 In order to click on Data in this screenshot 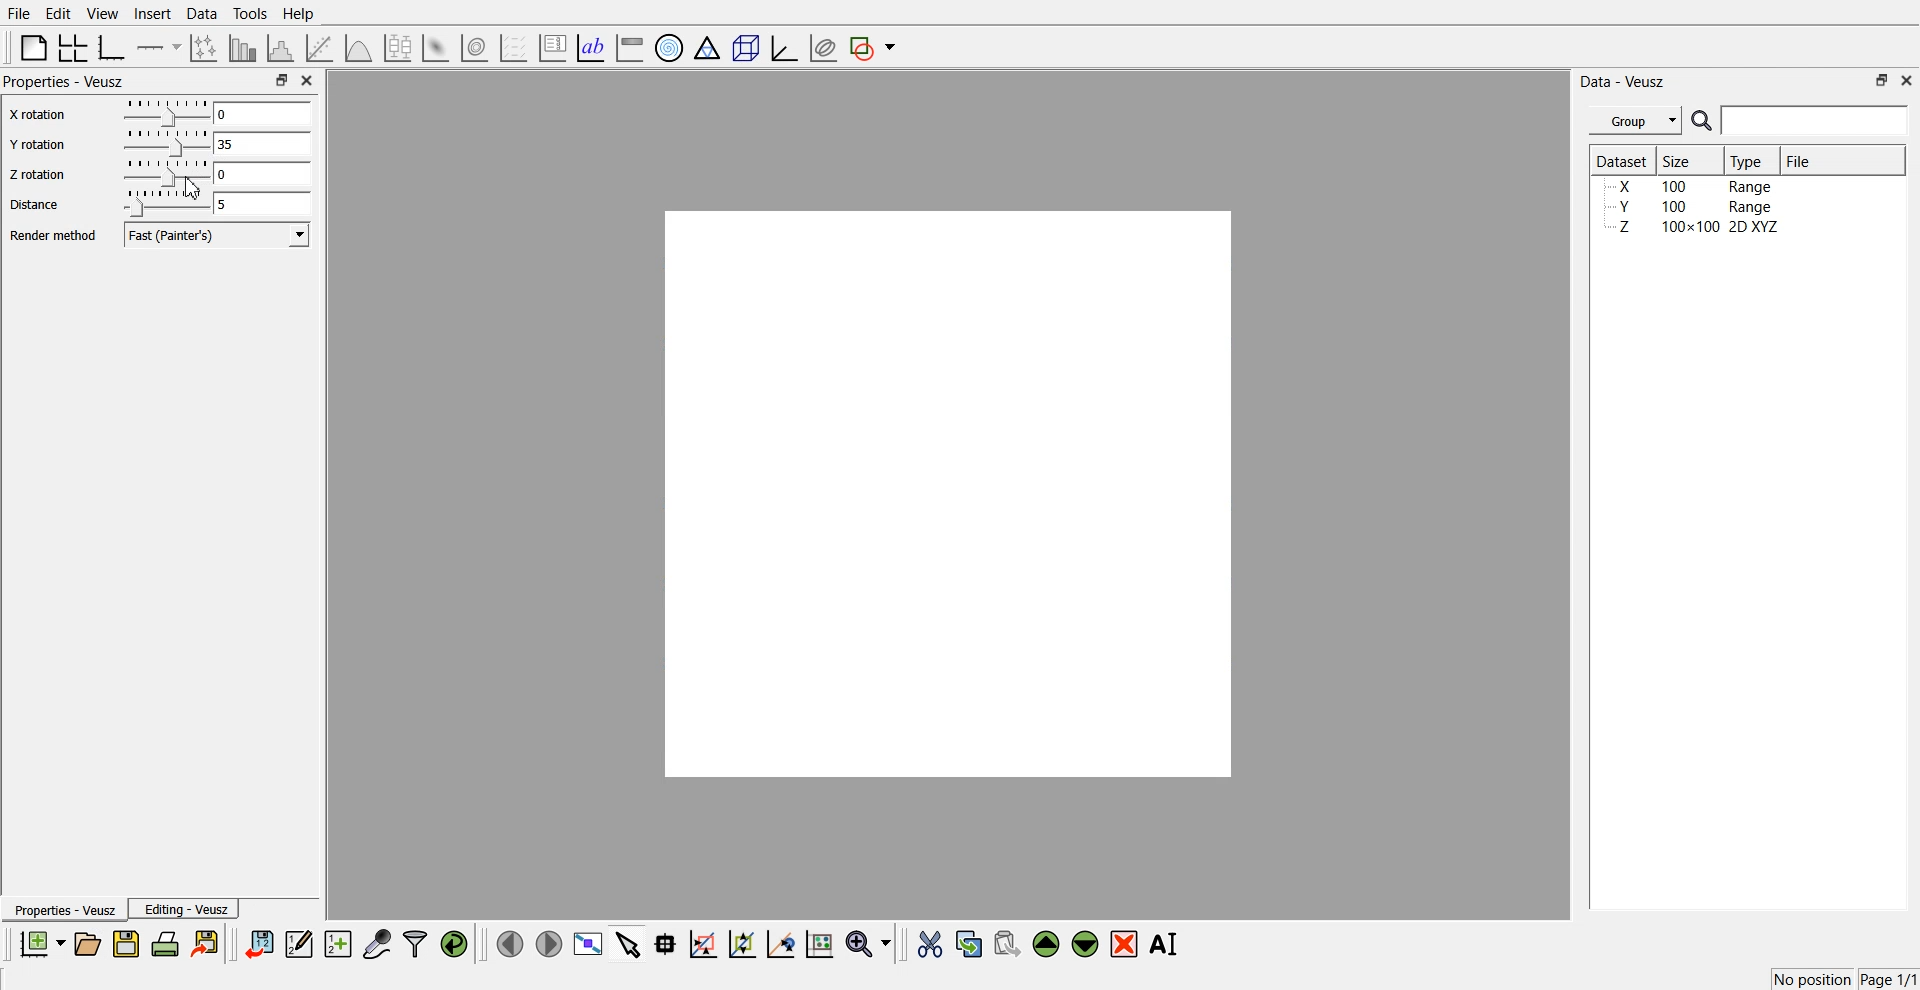, I will do `click(204, 14)`.